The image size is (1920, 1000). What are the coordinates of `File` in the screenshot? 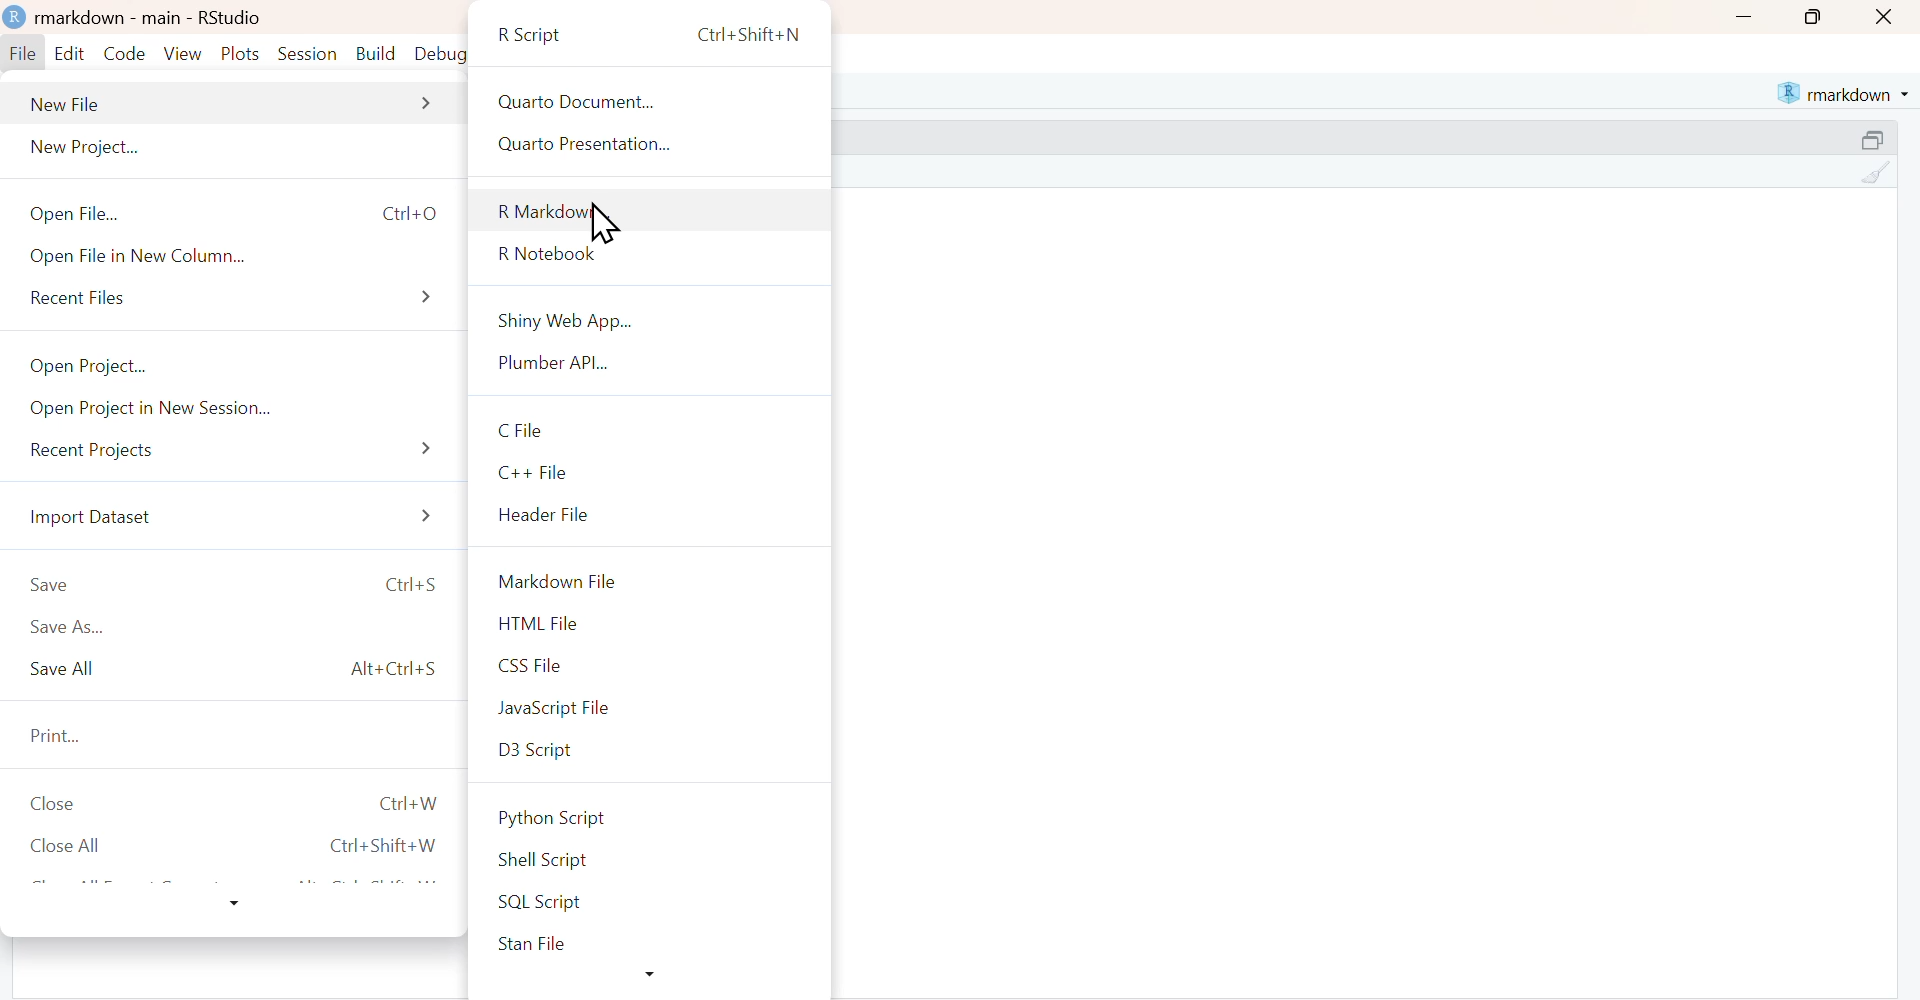 It's located at (24, 55).